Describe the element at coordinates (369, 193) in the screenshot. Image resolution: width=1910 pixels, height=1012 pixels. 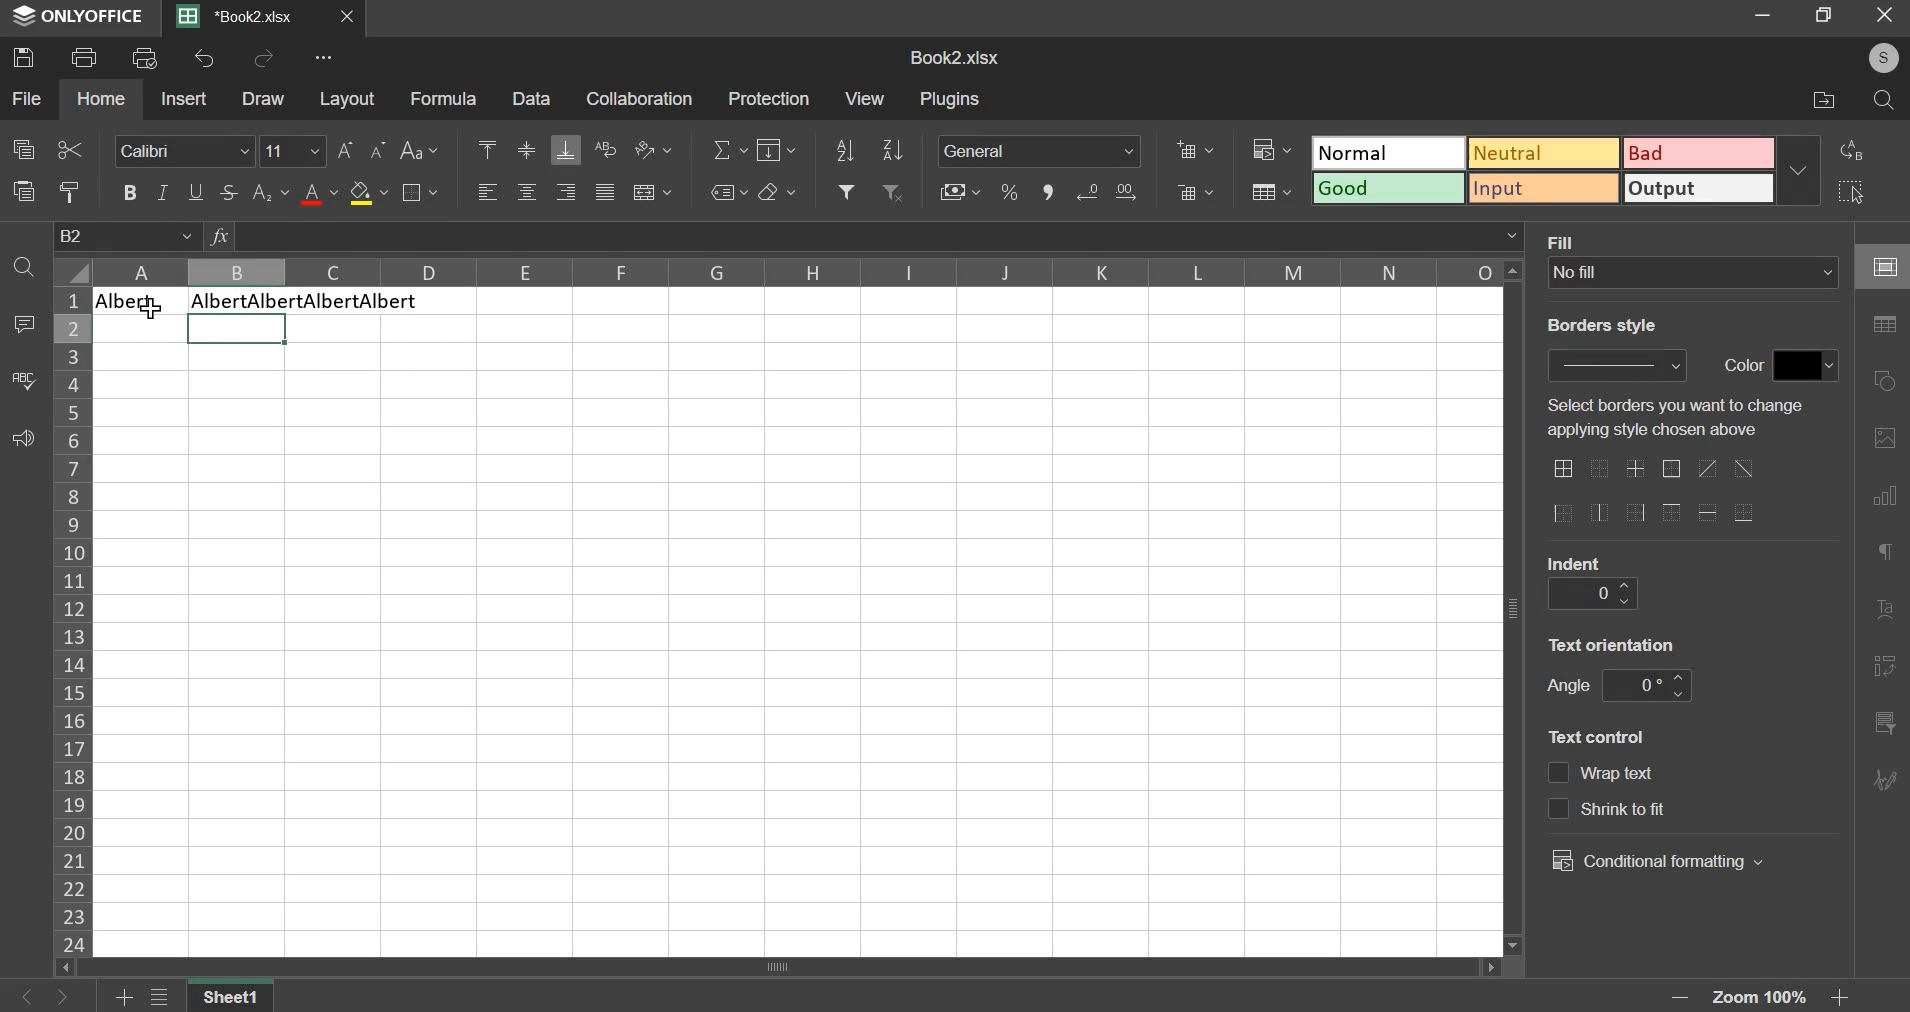
I see `fill color` at that location.